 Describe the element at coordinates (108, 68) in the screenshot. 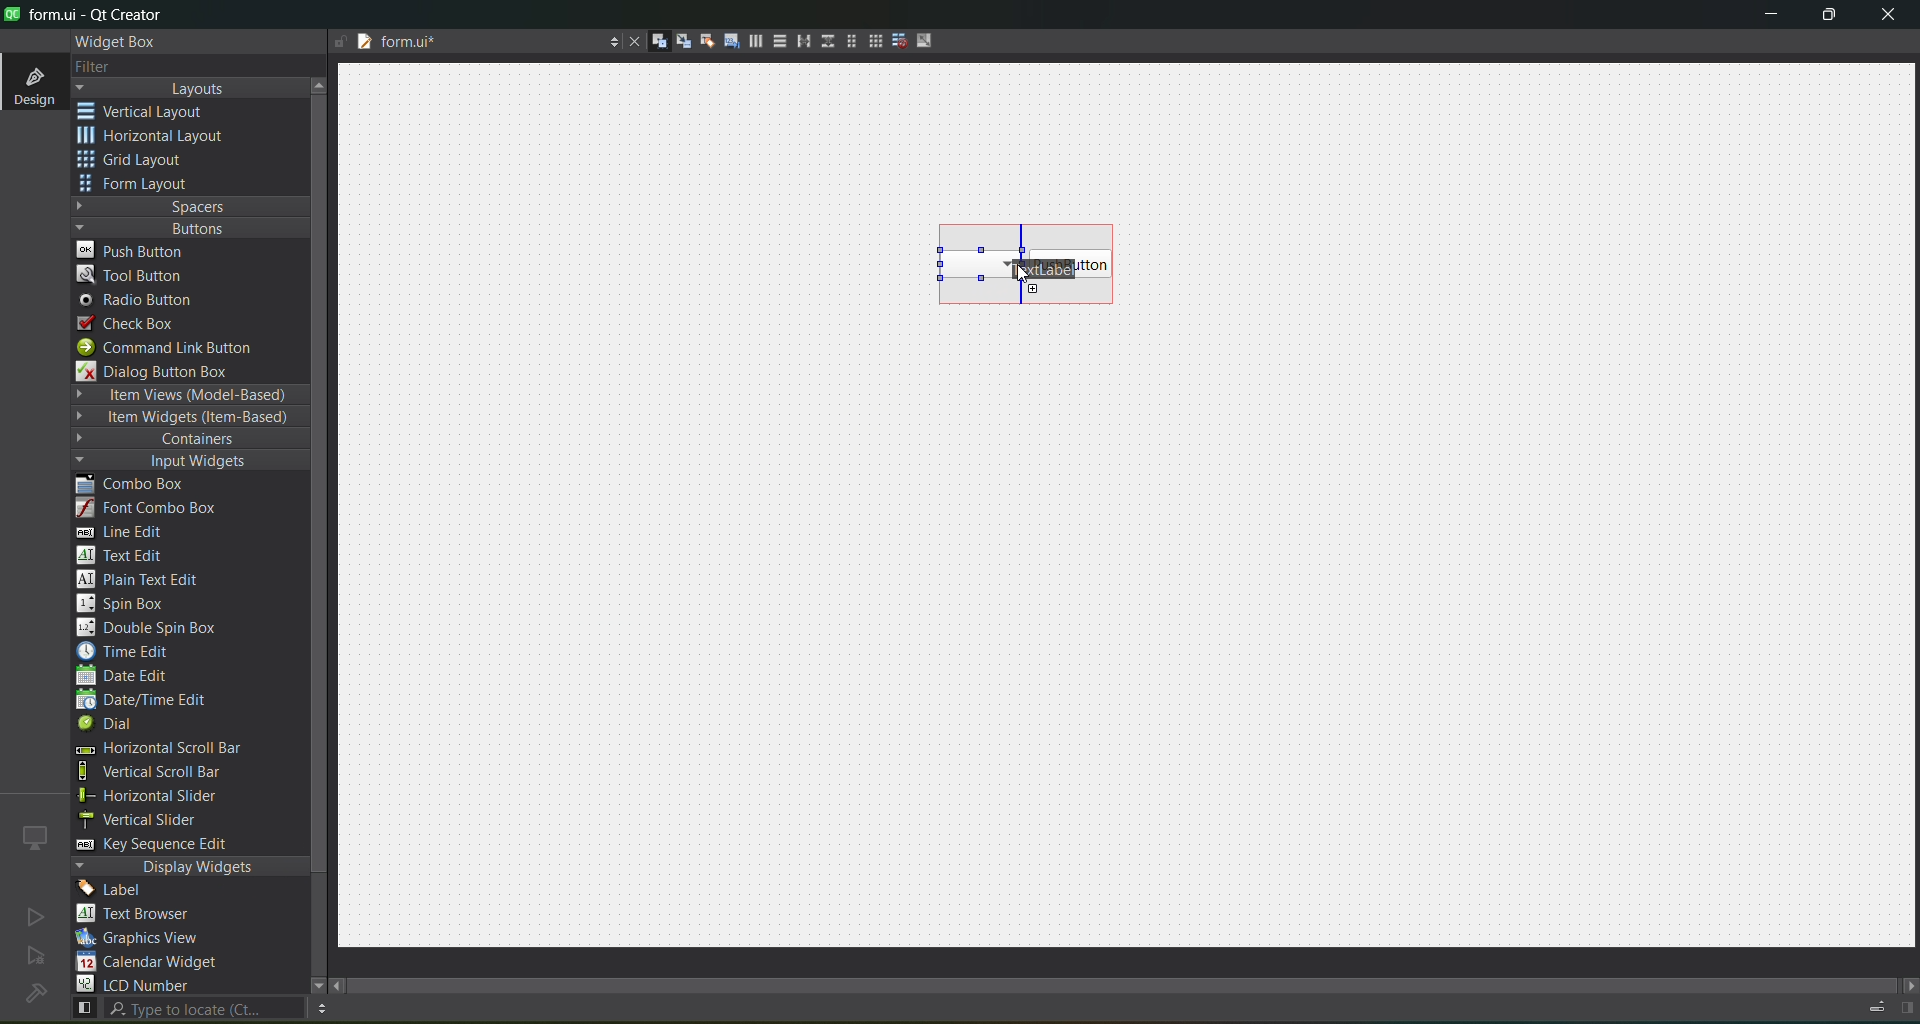

I see `filter` at that location.